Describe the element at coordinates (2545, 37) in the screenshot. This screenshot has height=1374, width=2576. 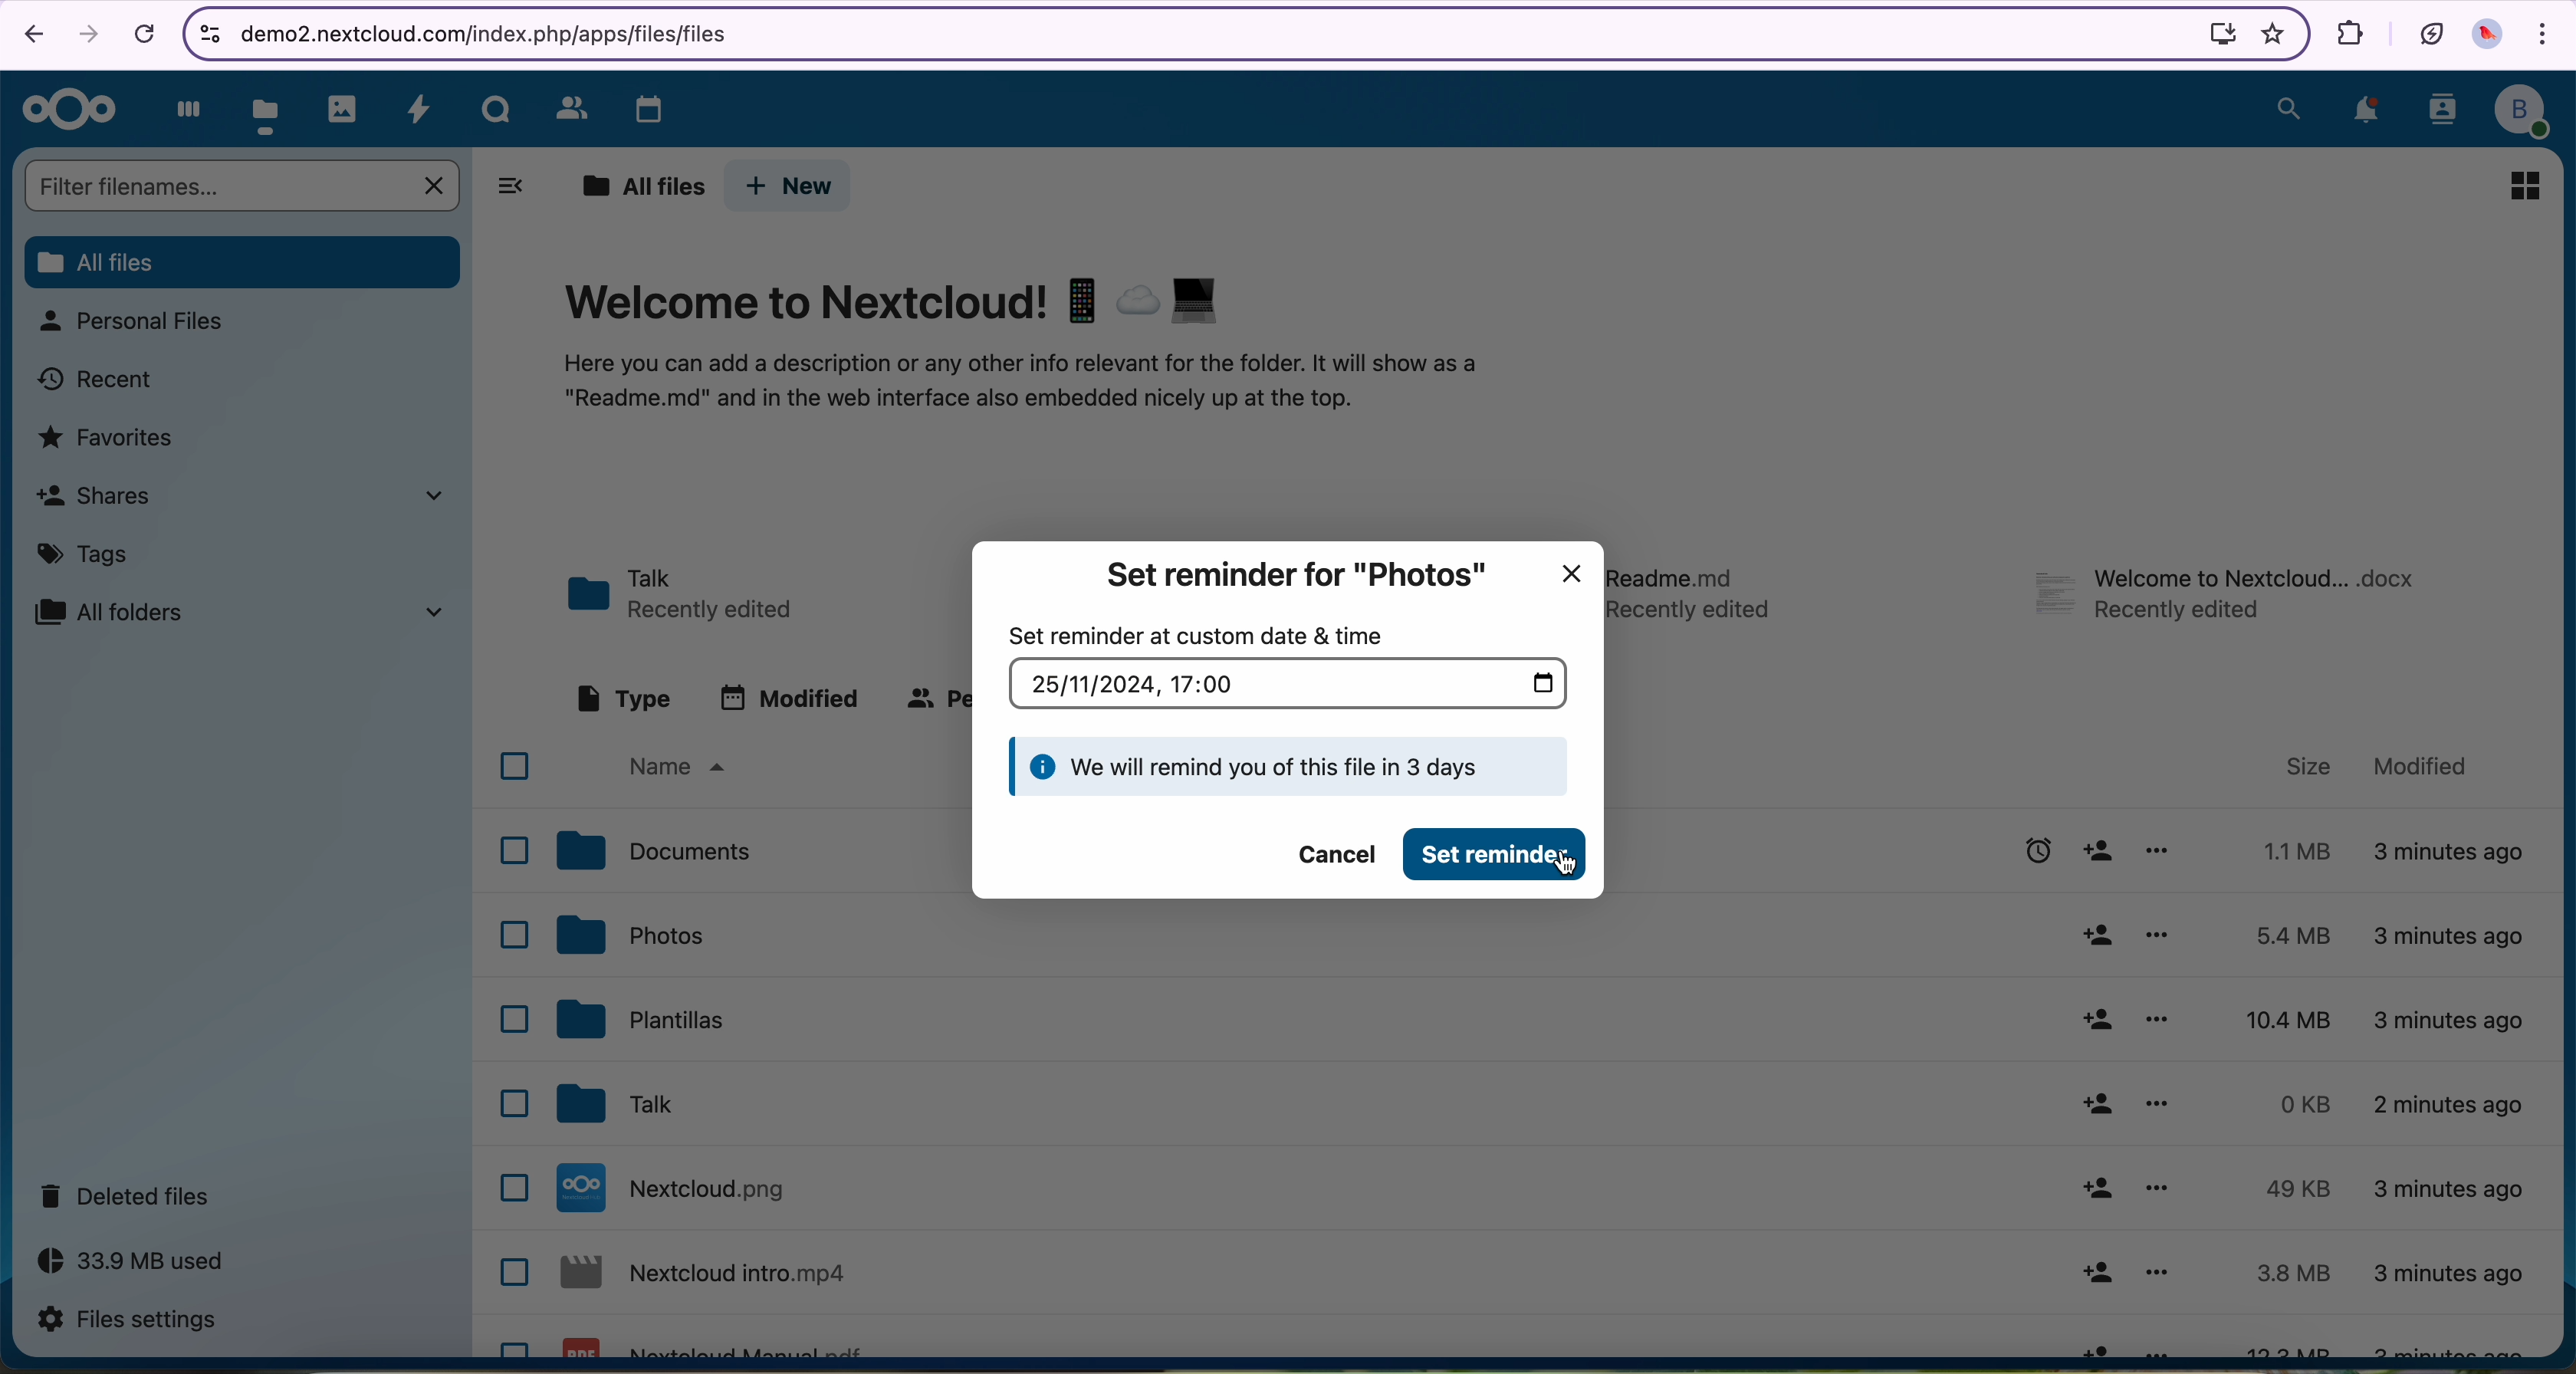
I see `customize and control Google Chrome` at that location.